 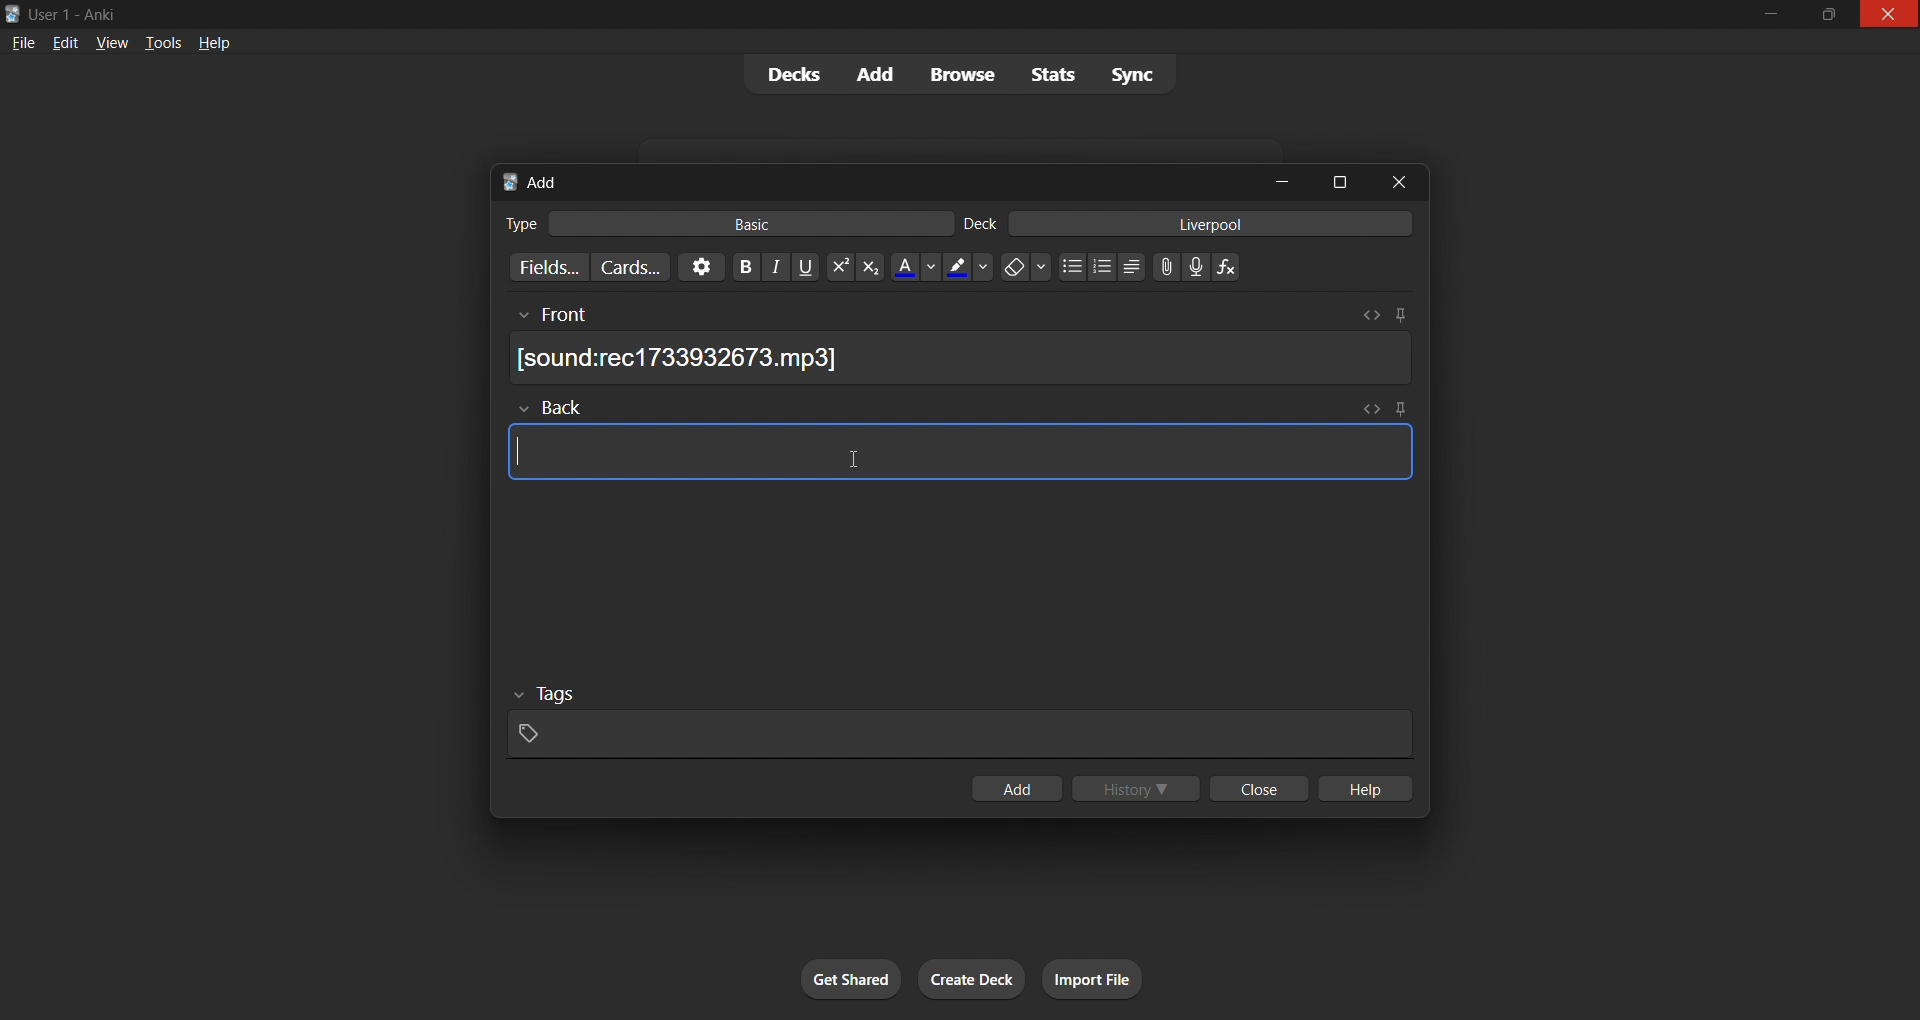 I want to click on stats, so click(x=1054, y=76).